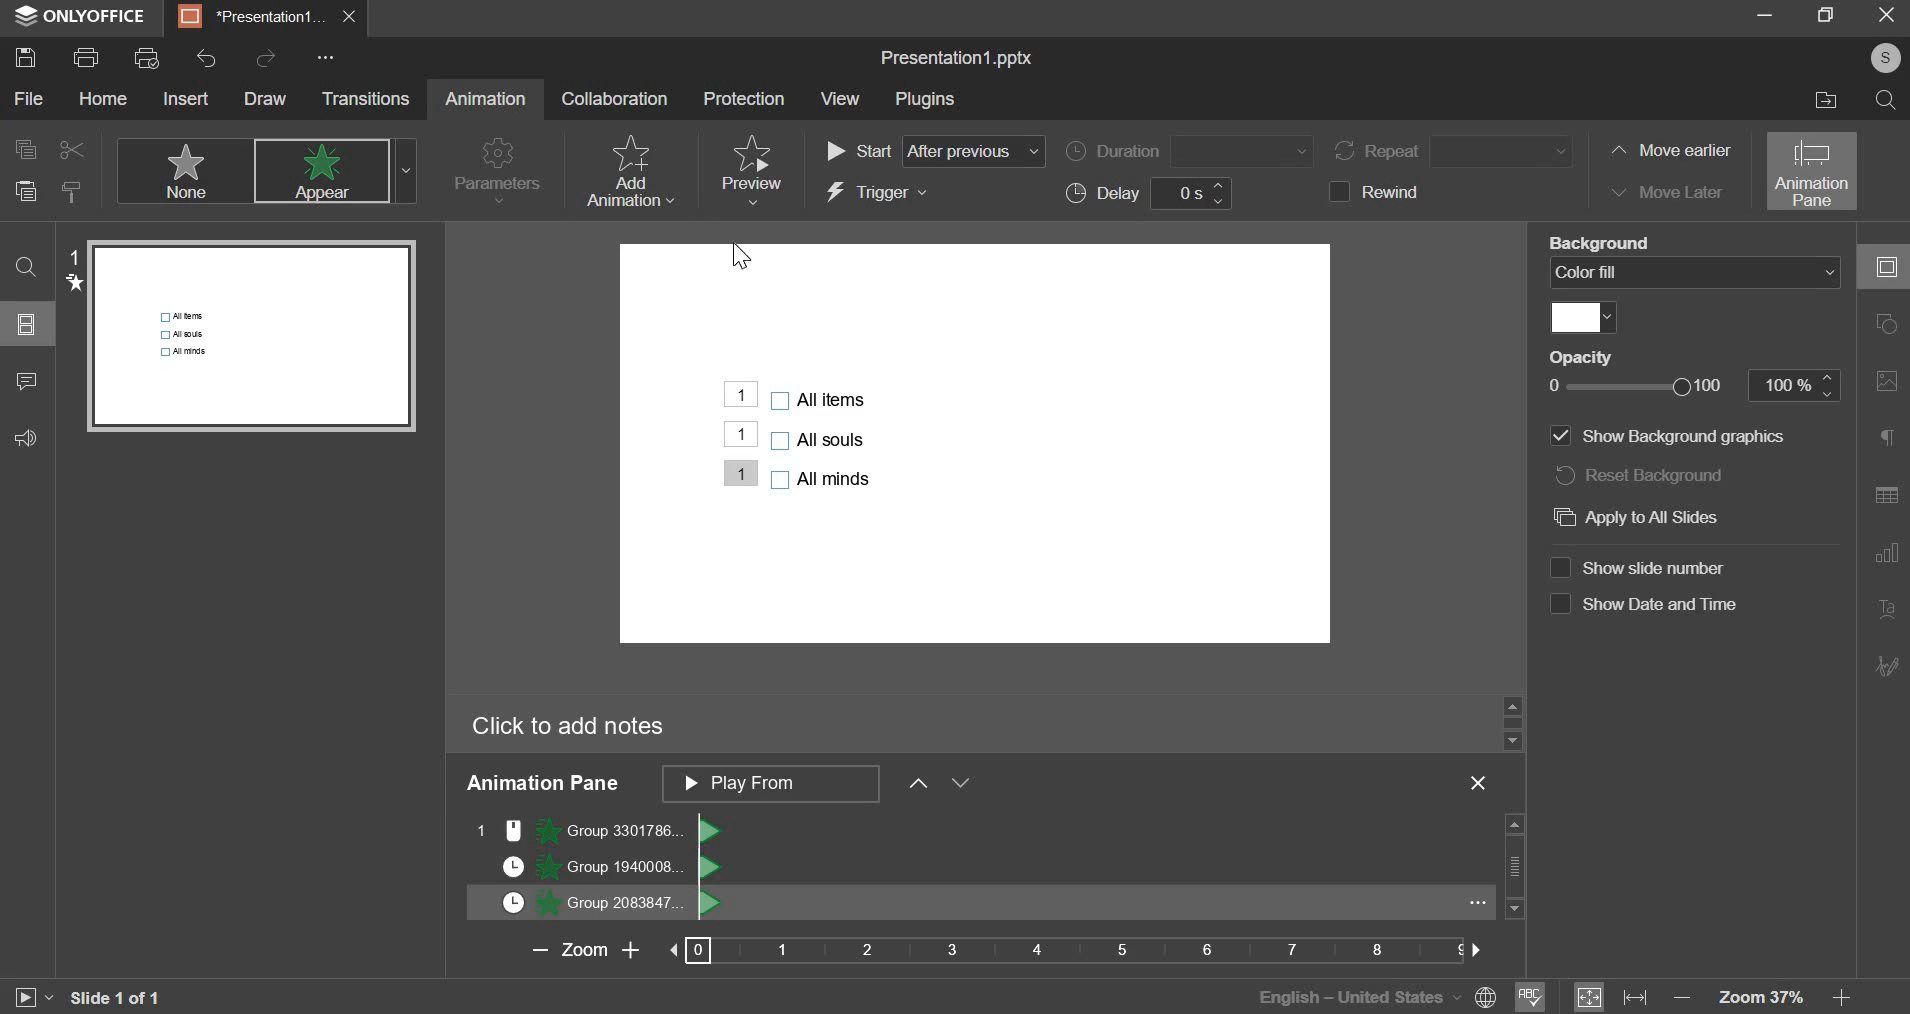  Describe the element at coordinates (74, 191) in the screenshot. I see `copy style` at that location.